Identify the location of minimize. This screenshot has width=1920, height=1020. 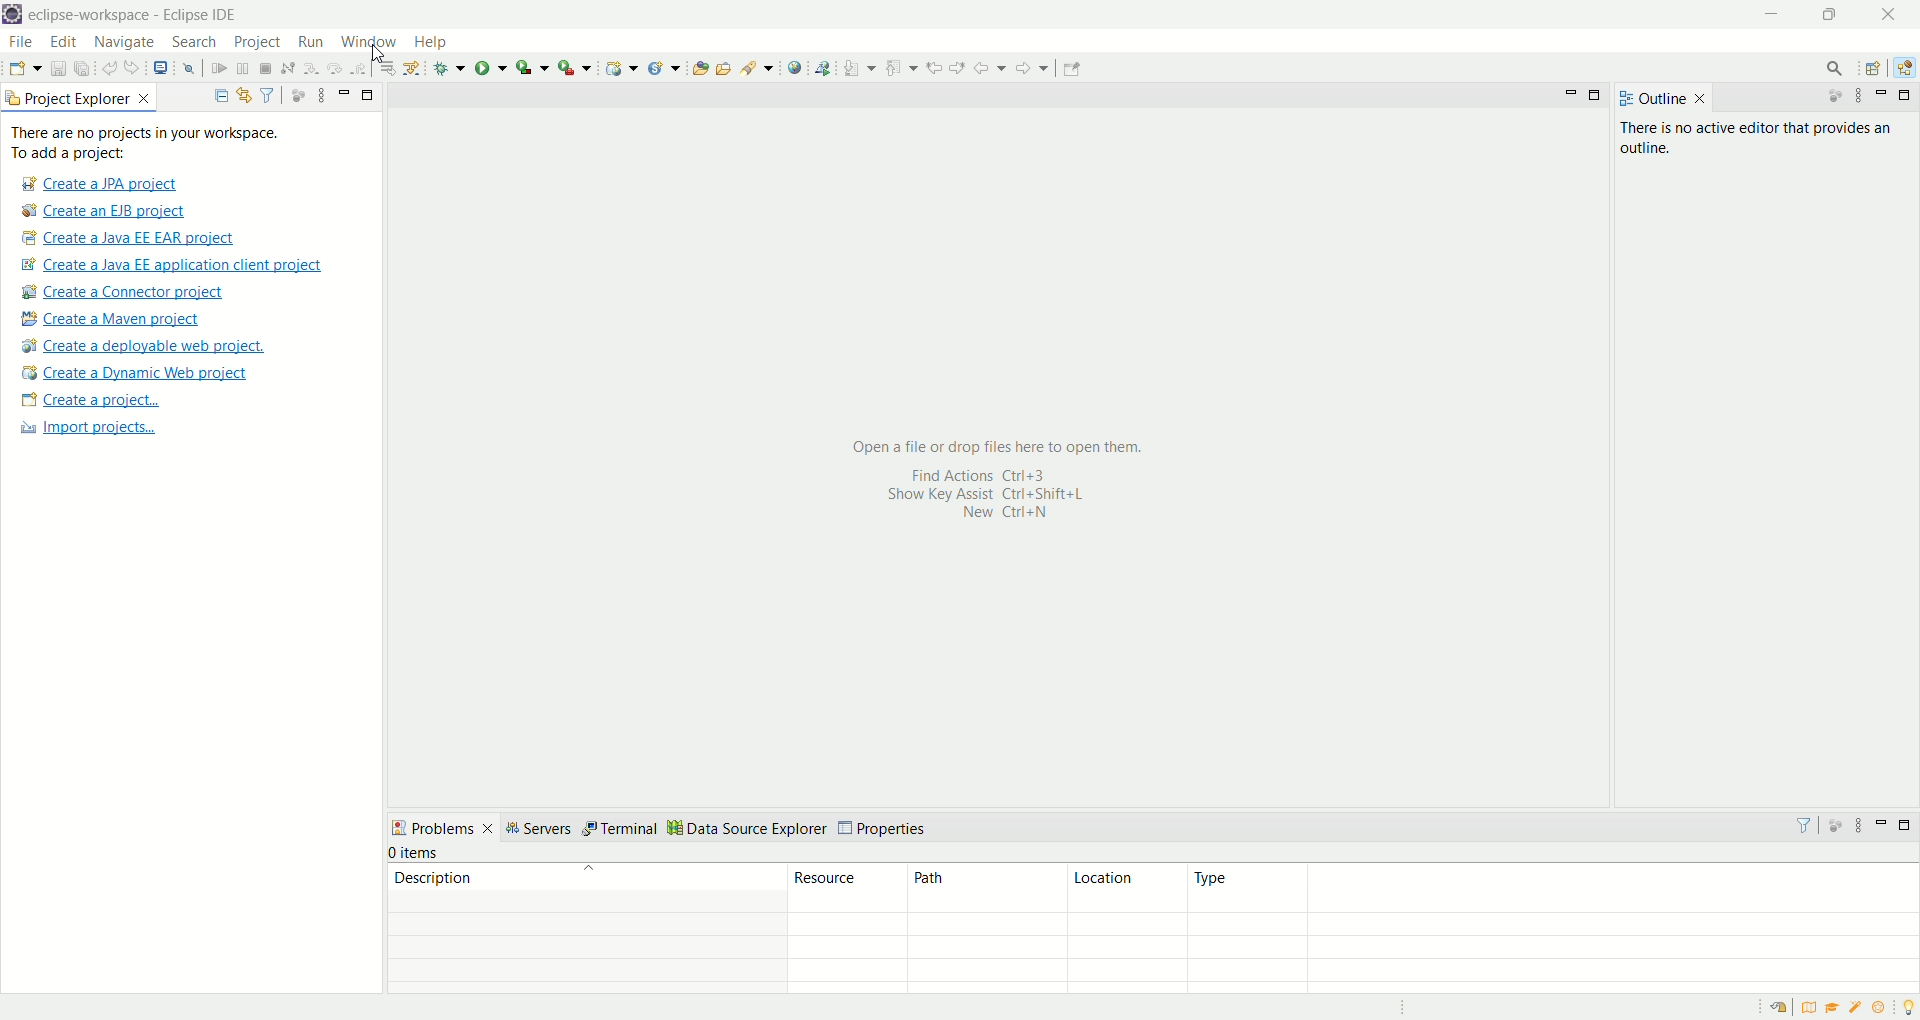
(1882, 822).